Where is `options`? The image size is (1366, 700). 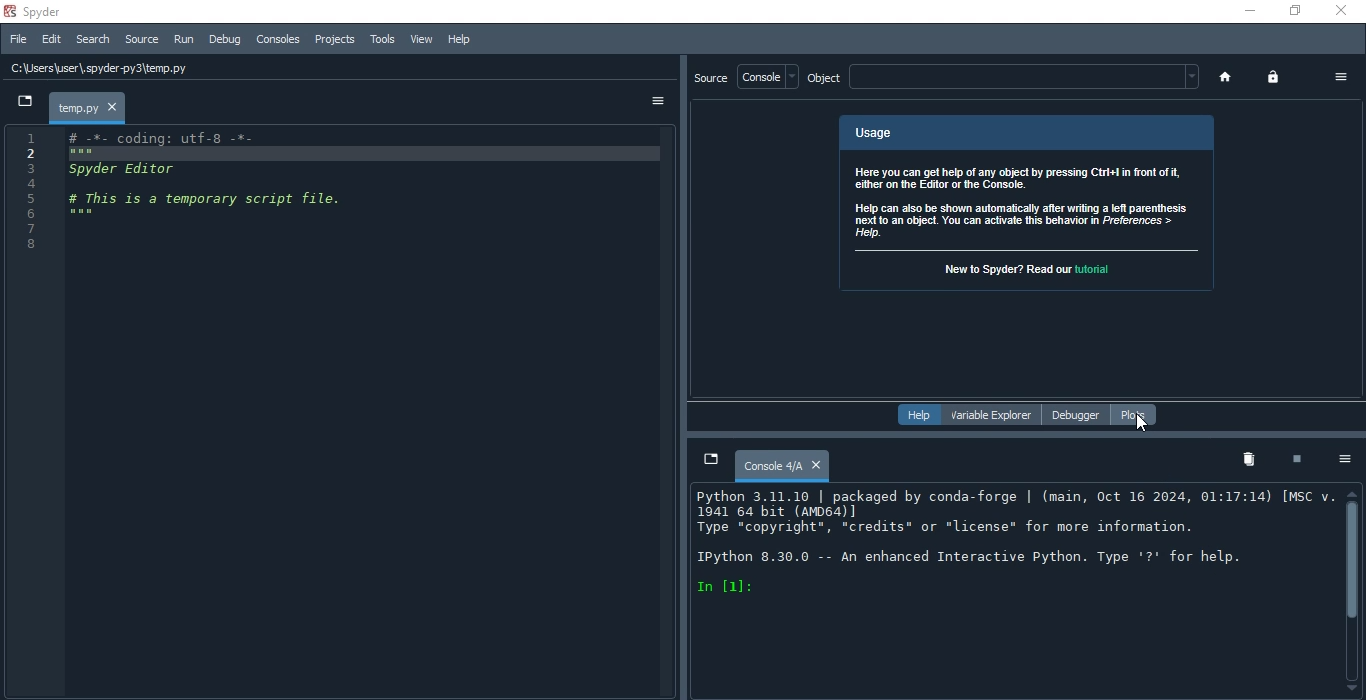 options is located at coordinates (659, 103).